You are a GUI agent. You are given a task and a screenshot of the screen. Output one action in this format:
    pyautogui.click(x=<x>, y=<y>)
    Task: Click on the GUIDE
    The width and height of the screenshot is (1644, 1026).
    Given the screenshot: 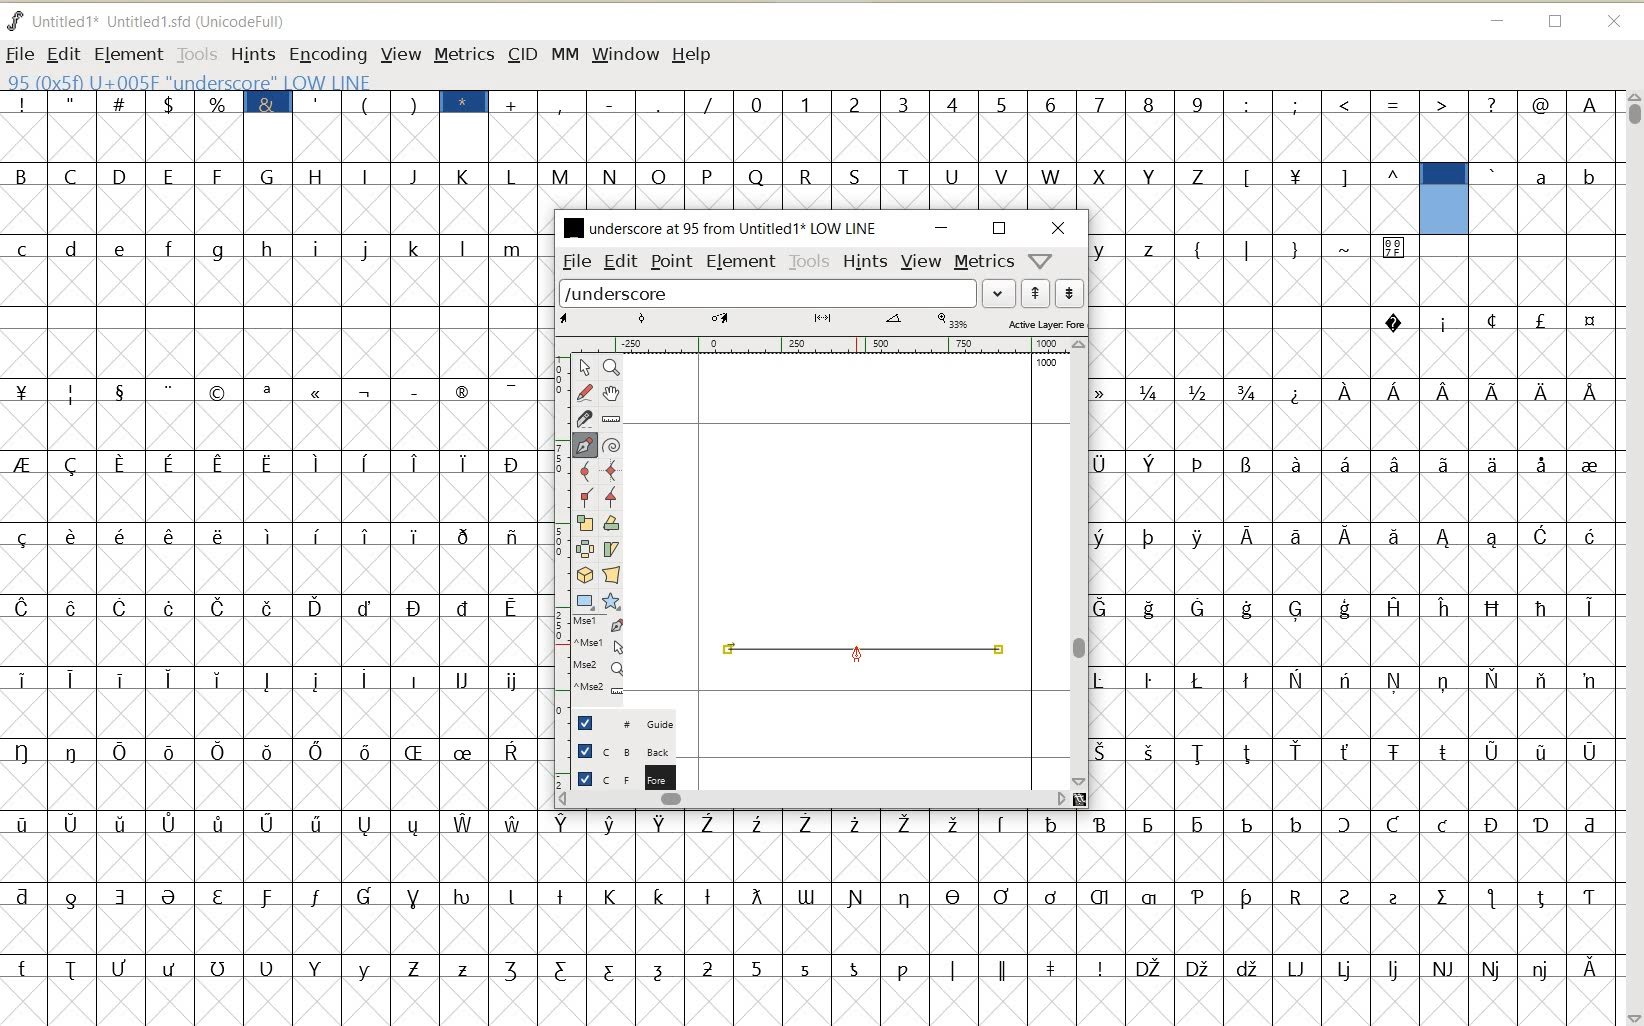 What is the action you would take?
    pyautogui.click(x=621, y=721)
    